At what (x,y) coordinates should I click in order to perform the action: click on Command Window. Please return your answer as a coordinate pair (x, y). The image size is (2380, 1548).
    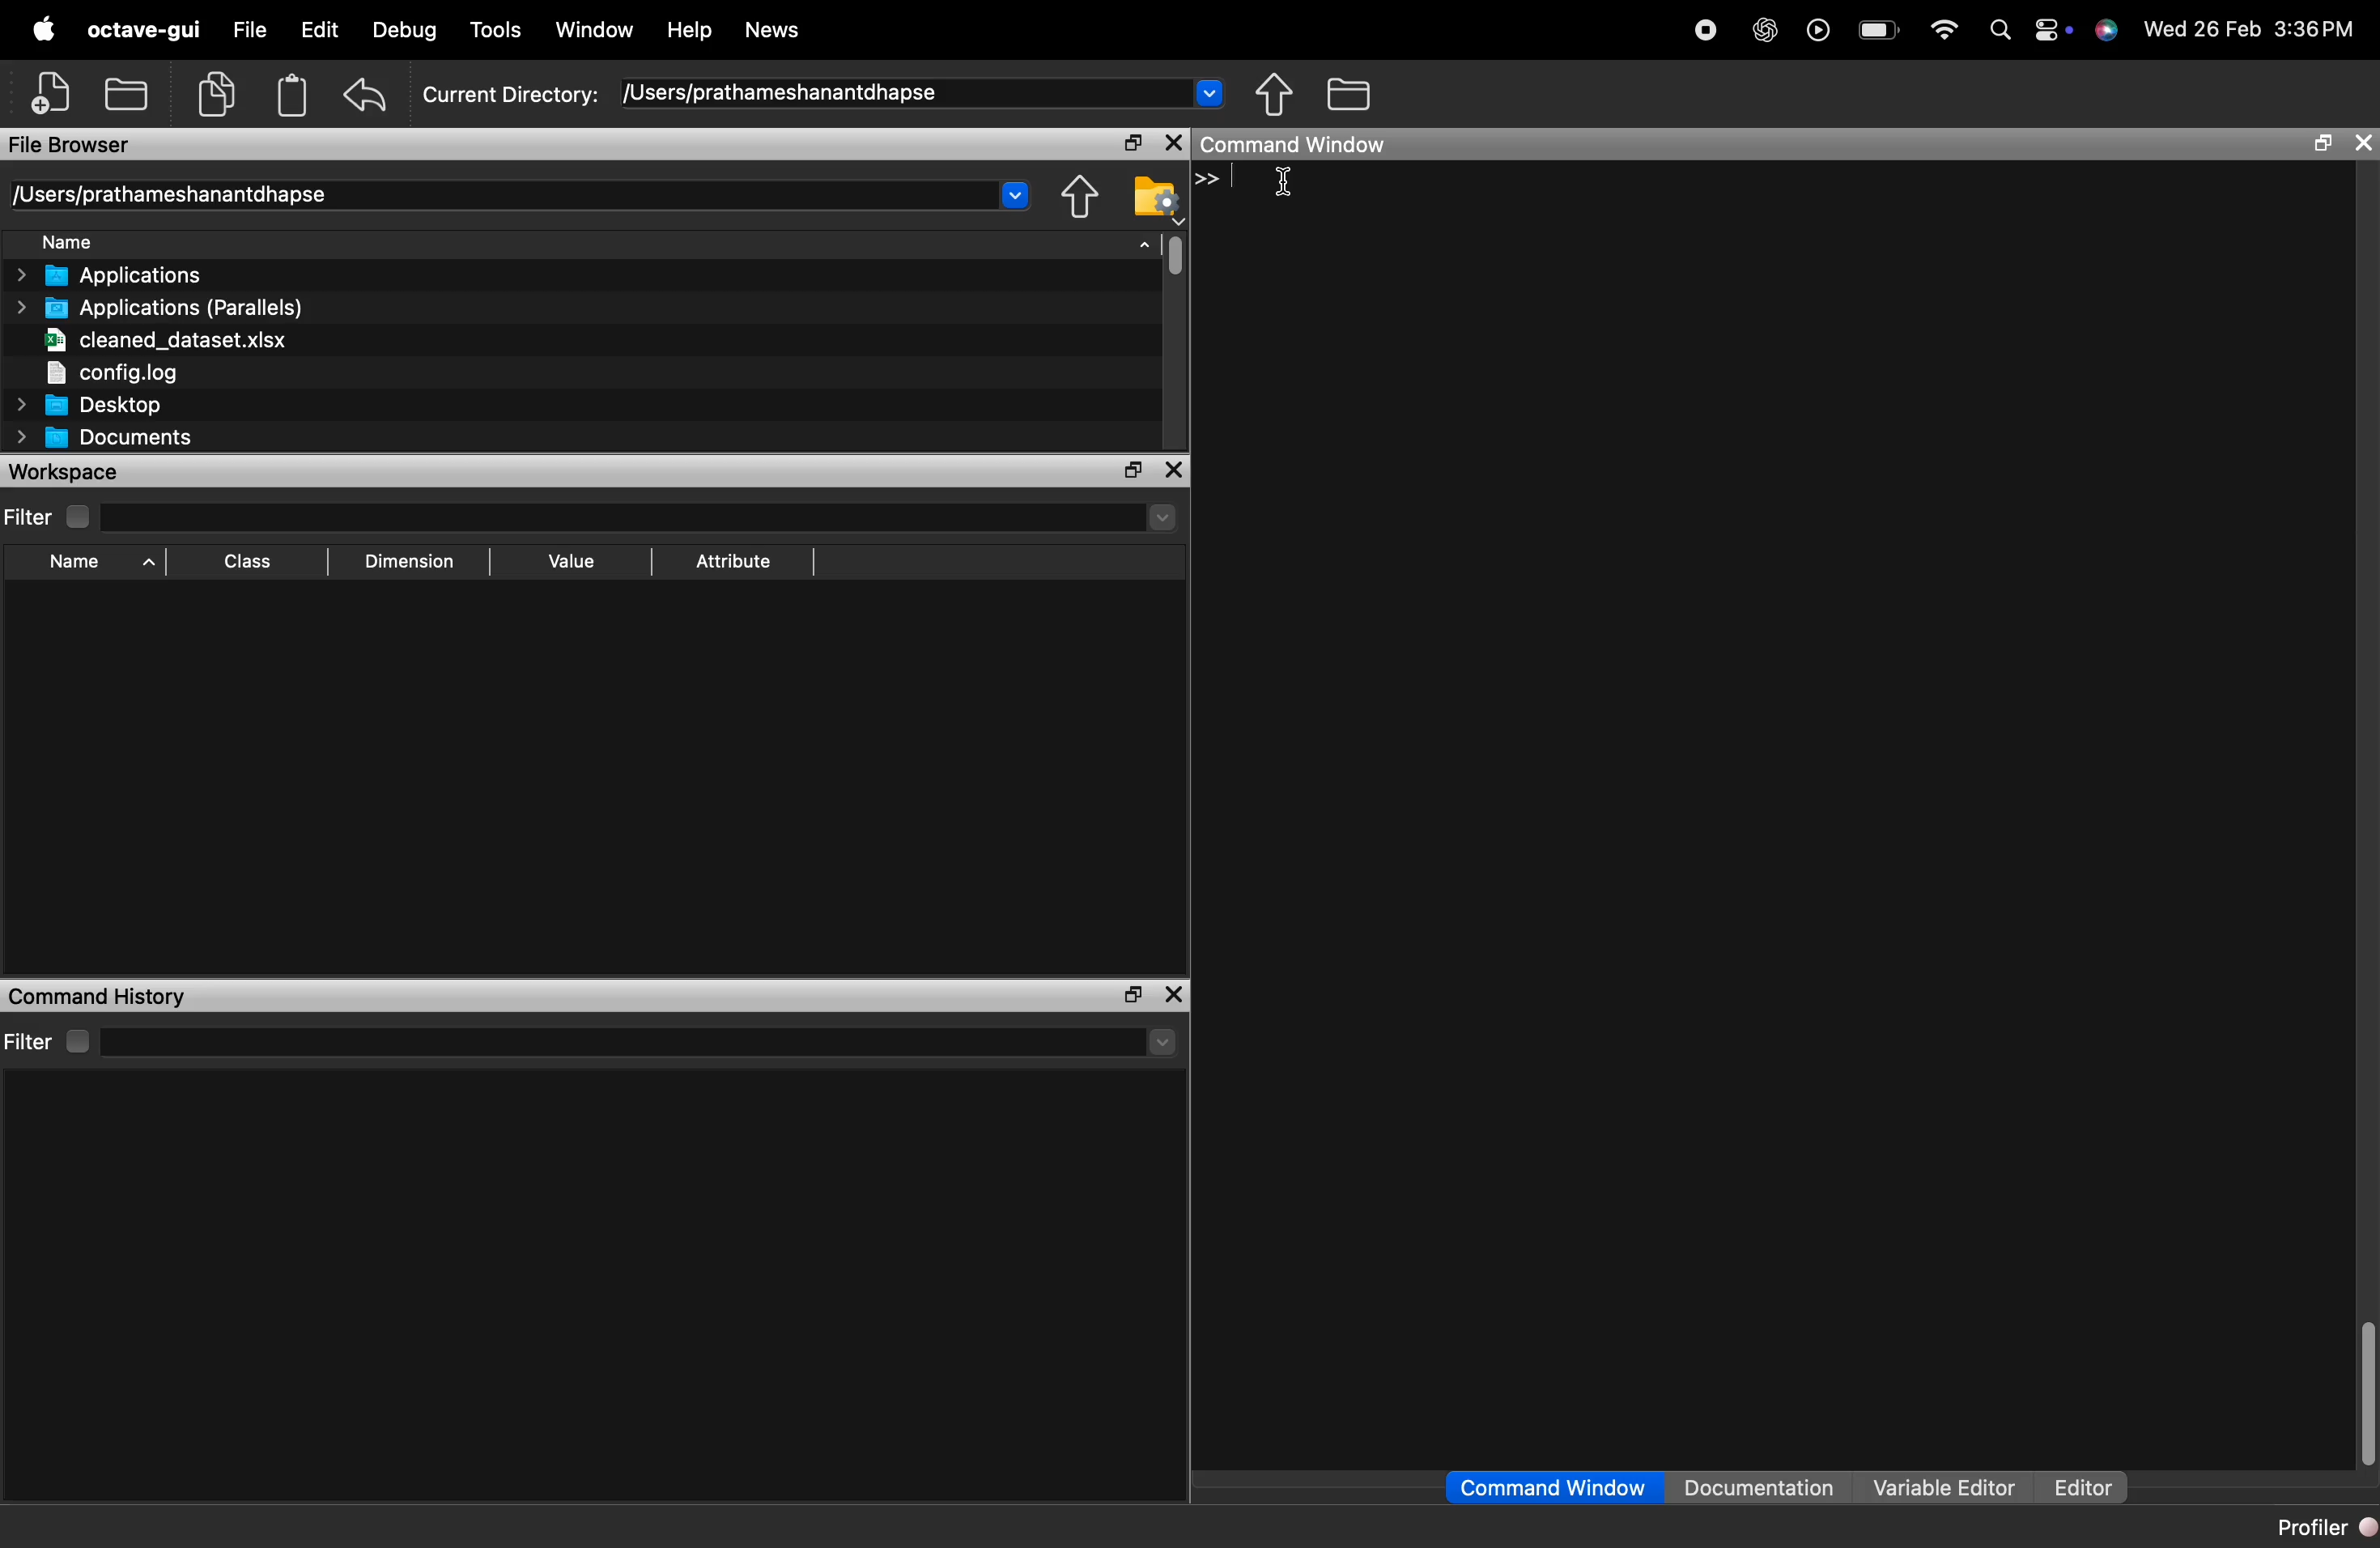
    Looking at the image, I should click on (1546, 1488).